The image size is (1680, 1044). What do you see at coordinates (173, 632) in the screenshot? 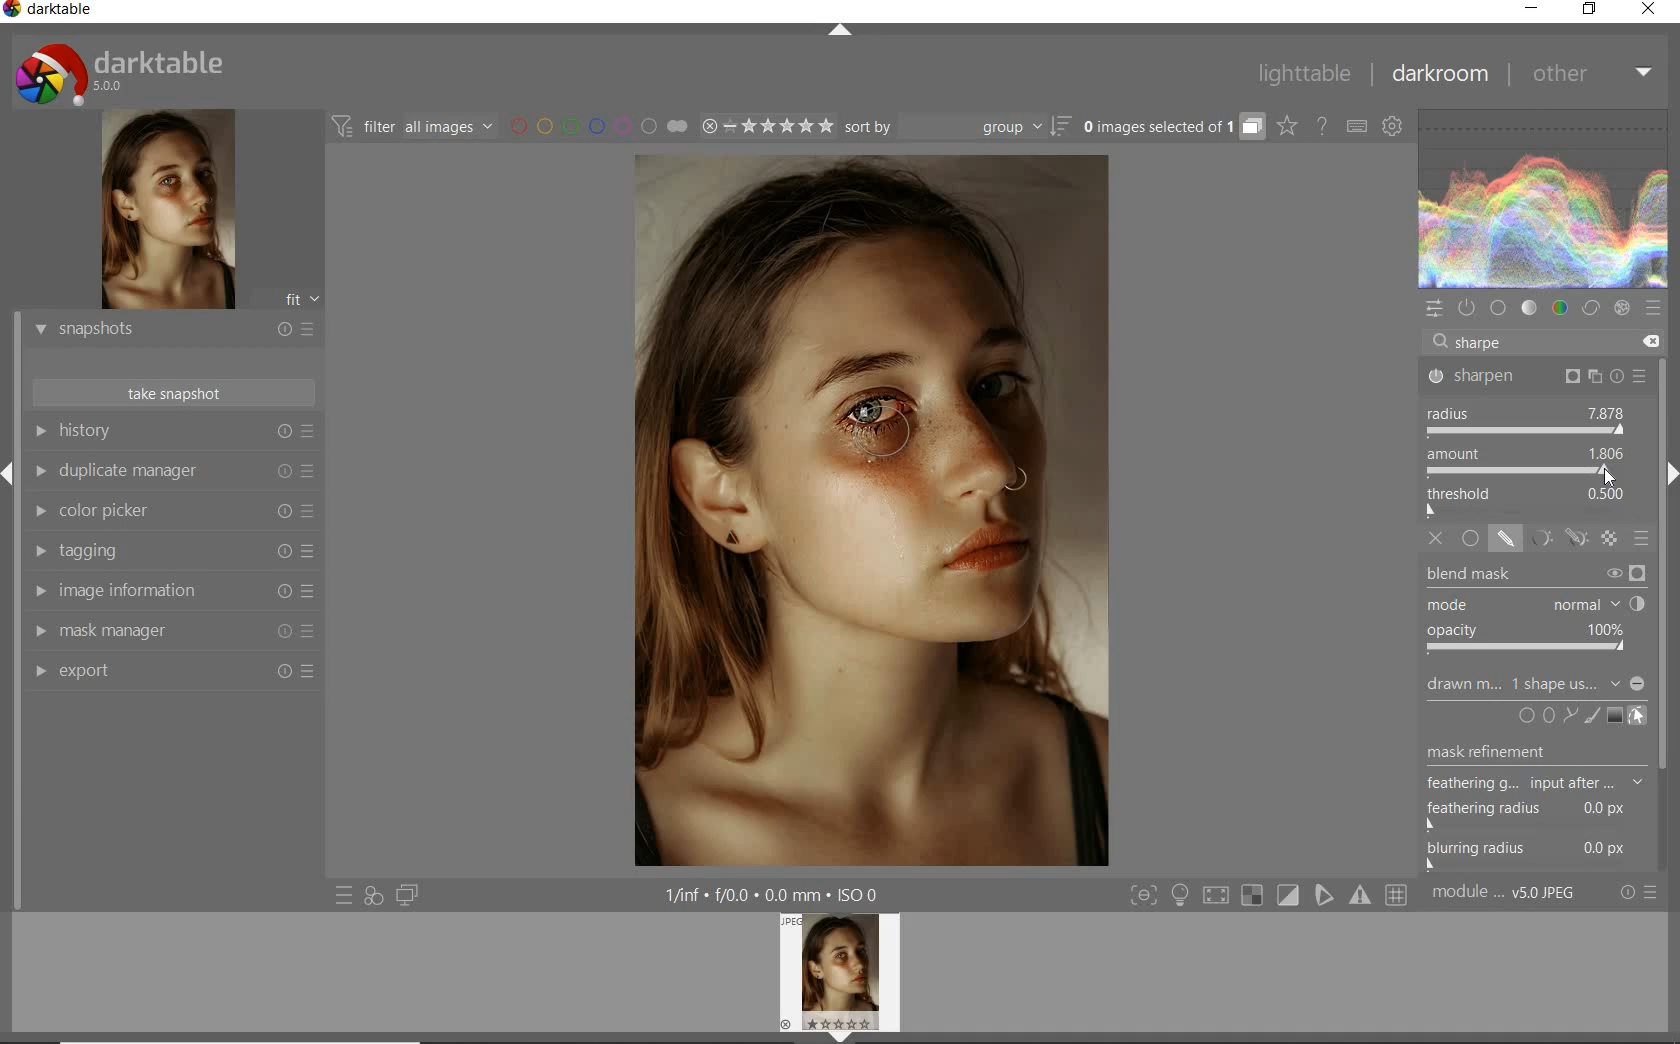
I see `mask manager` at bounding box center [173, 632].